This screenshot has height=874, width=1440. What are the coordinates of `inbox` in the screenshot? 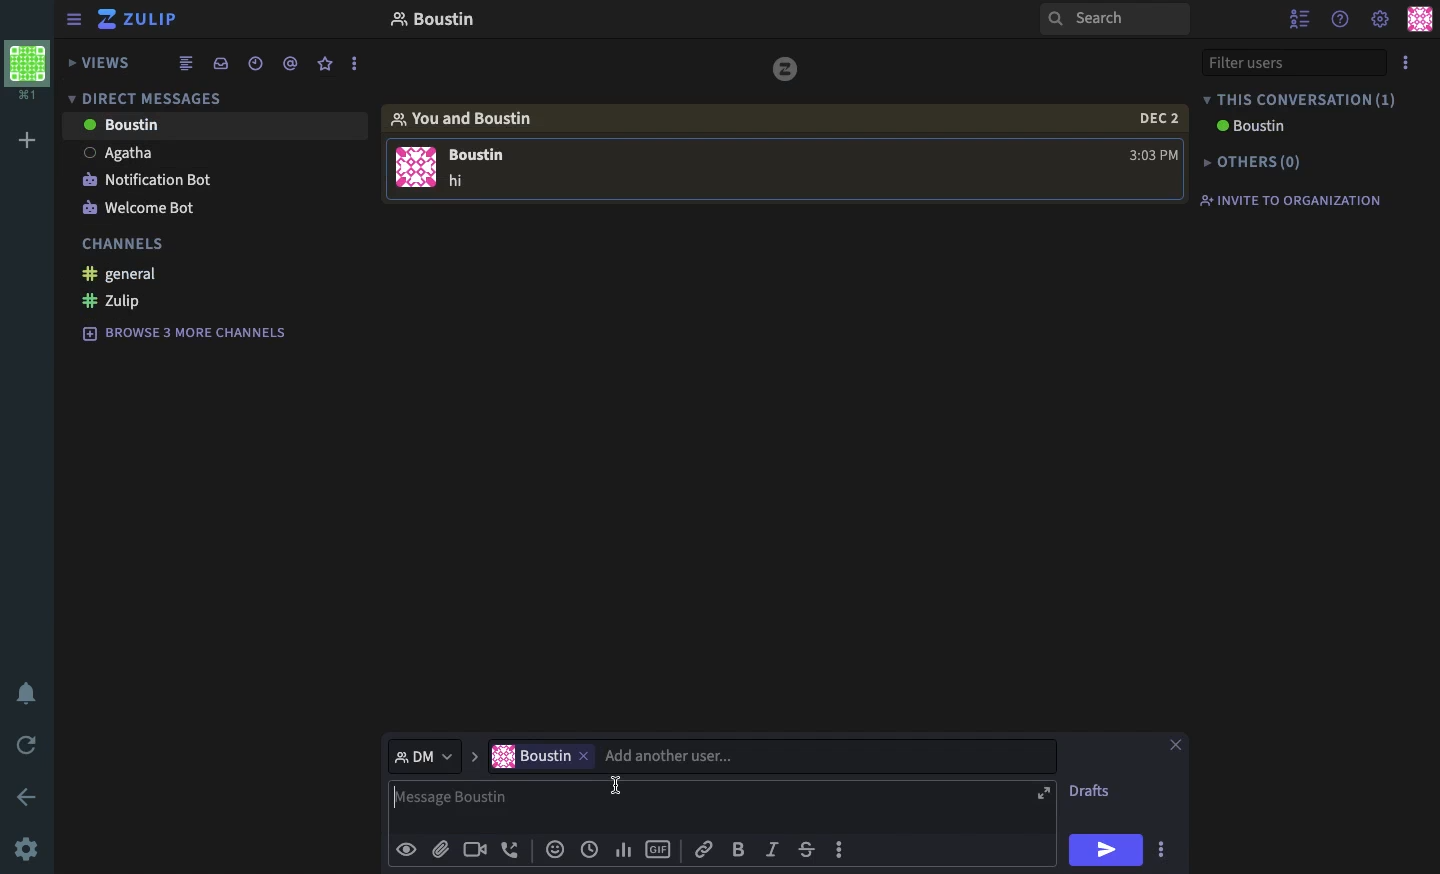 It's located at (223, 63).